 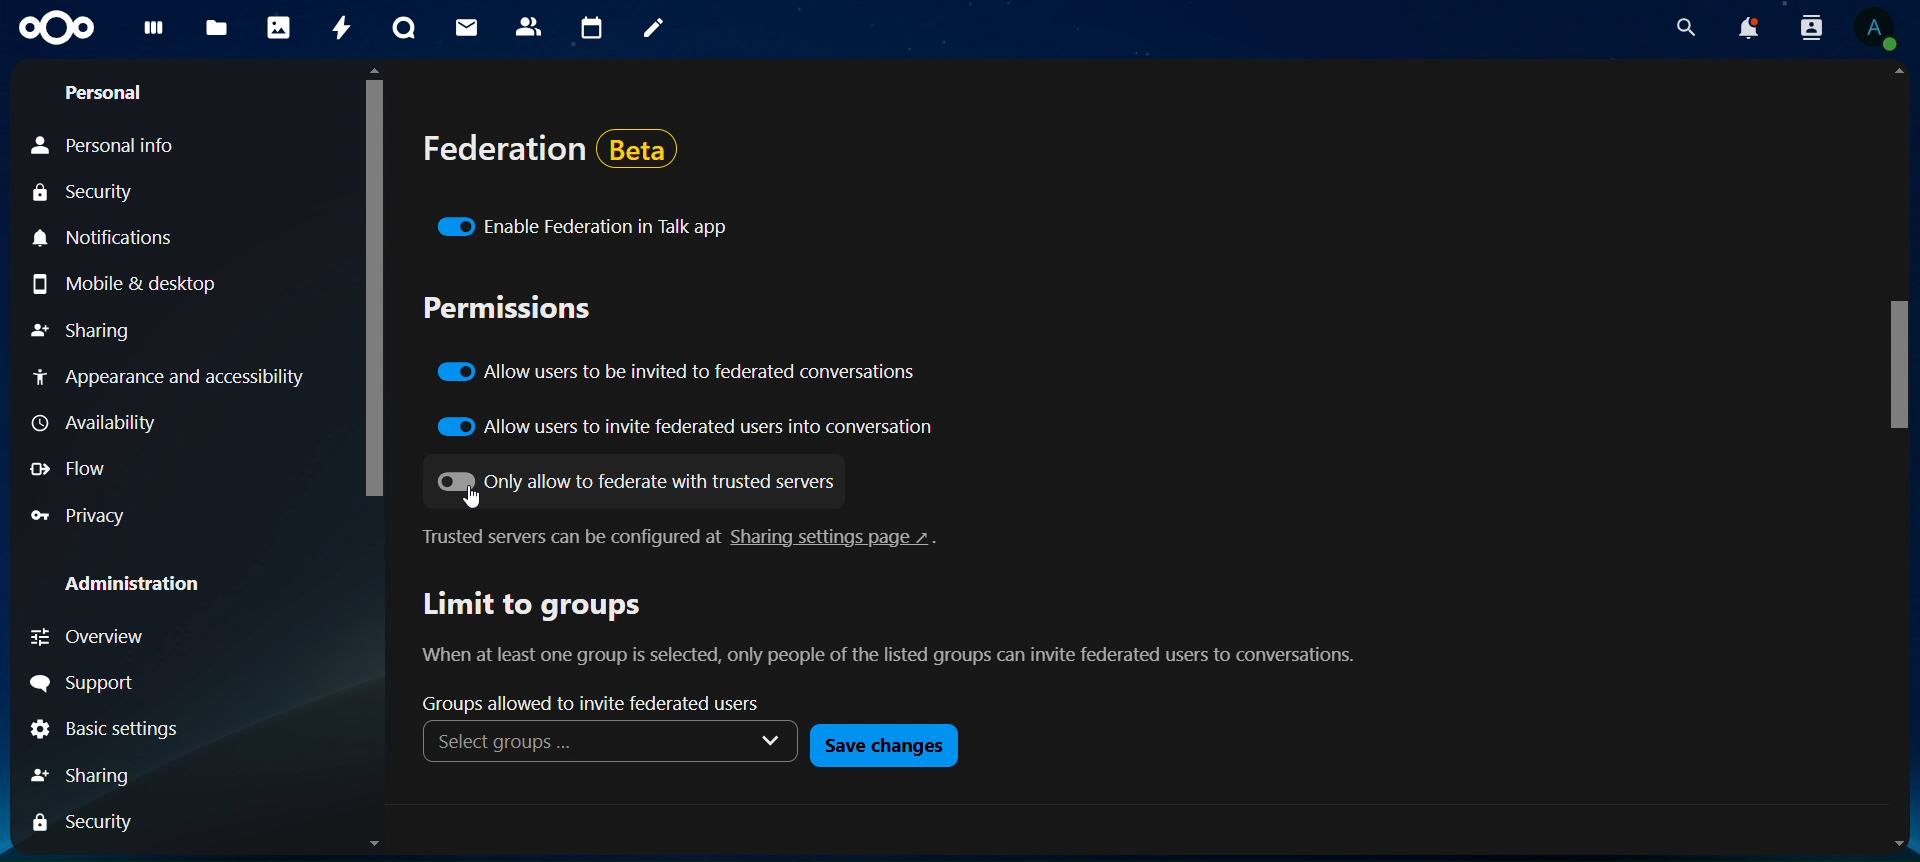 What do you see at coordinates (95, 636) in the screenshot?
I see `overview ` at bounding box center [95, 636].